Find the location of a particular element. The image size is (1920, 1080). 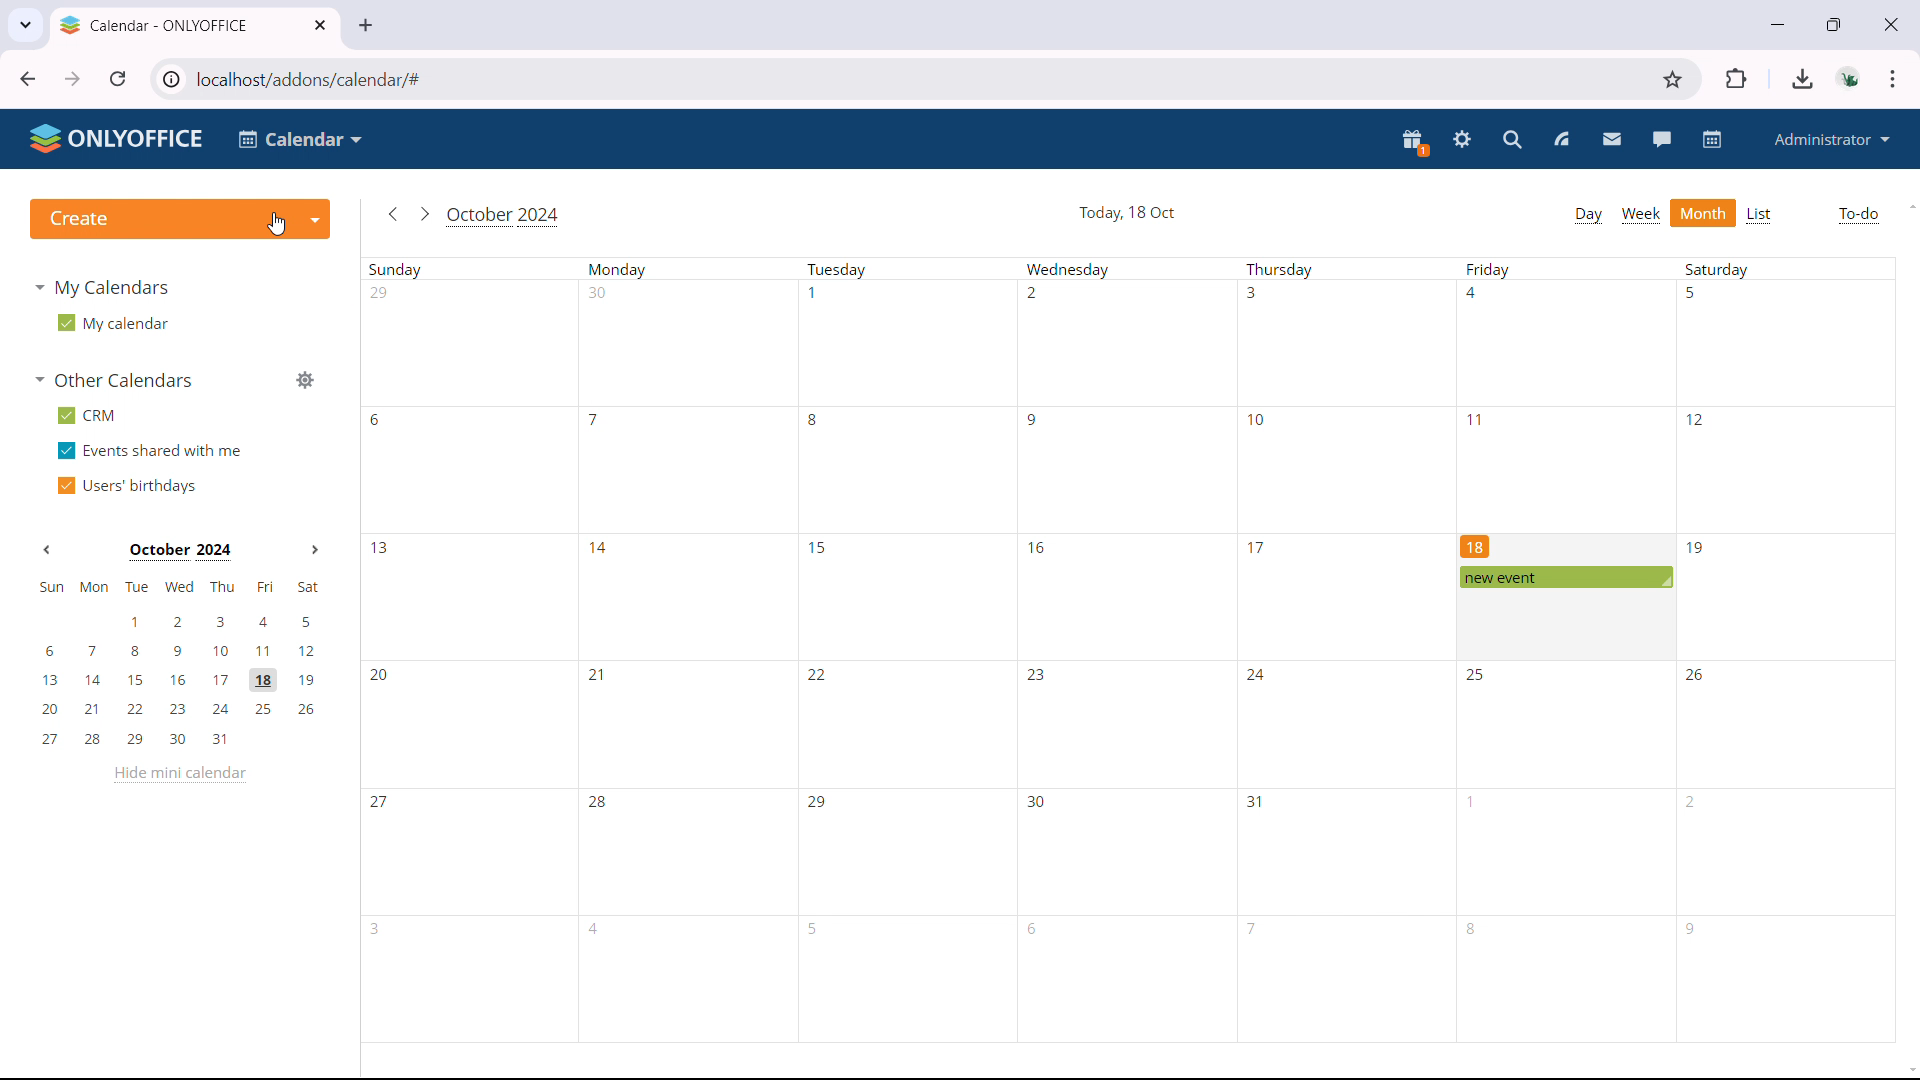

close is located at coordinates (1889, 23).